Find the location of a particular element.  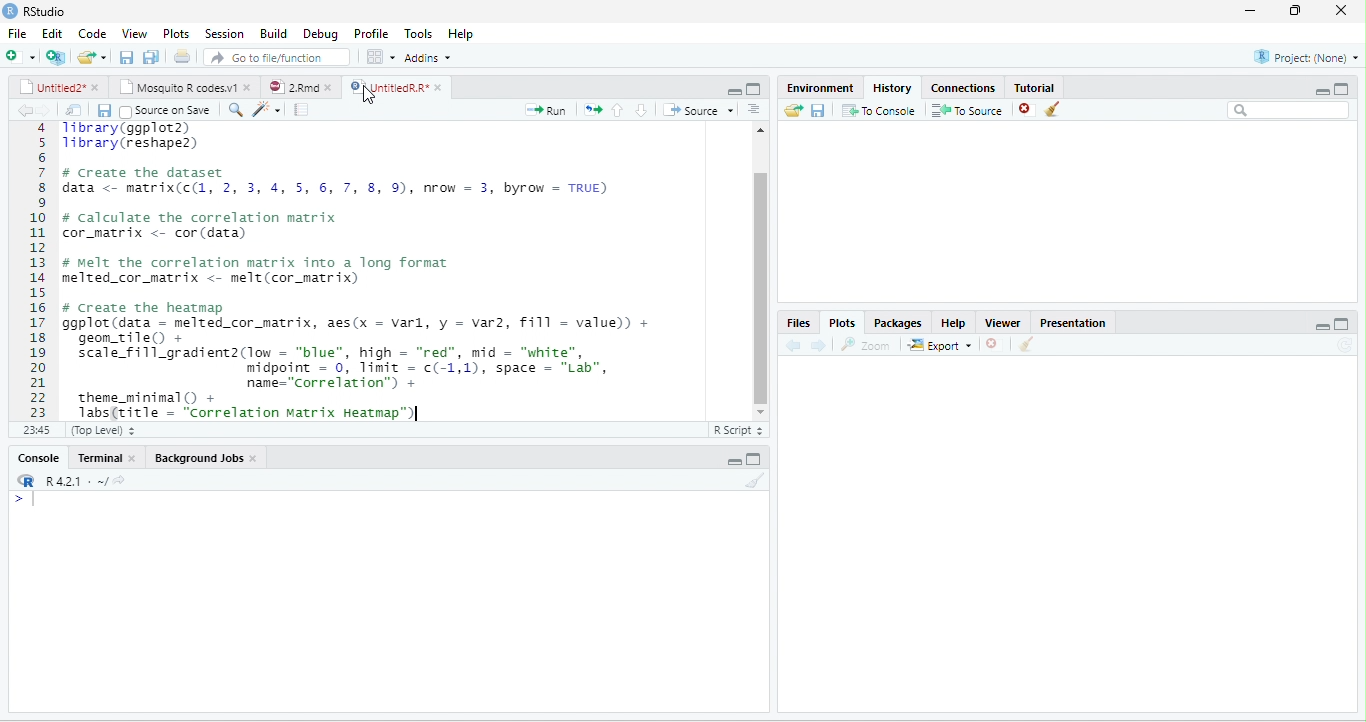

minimize is located at coordinates (728, 89).